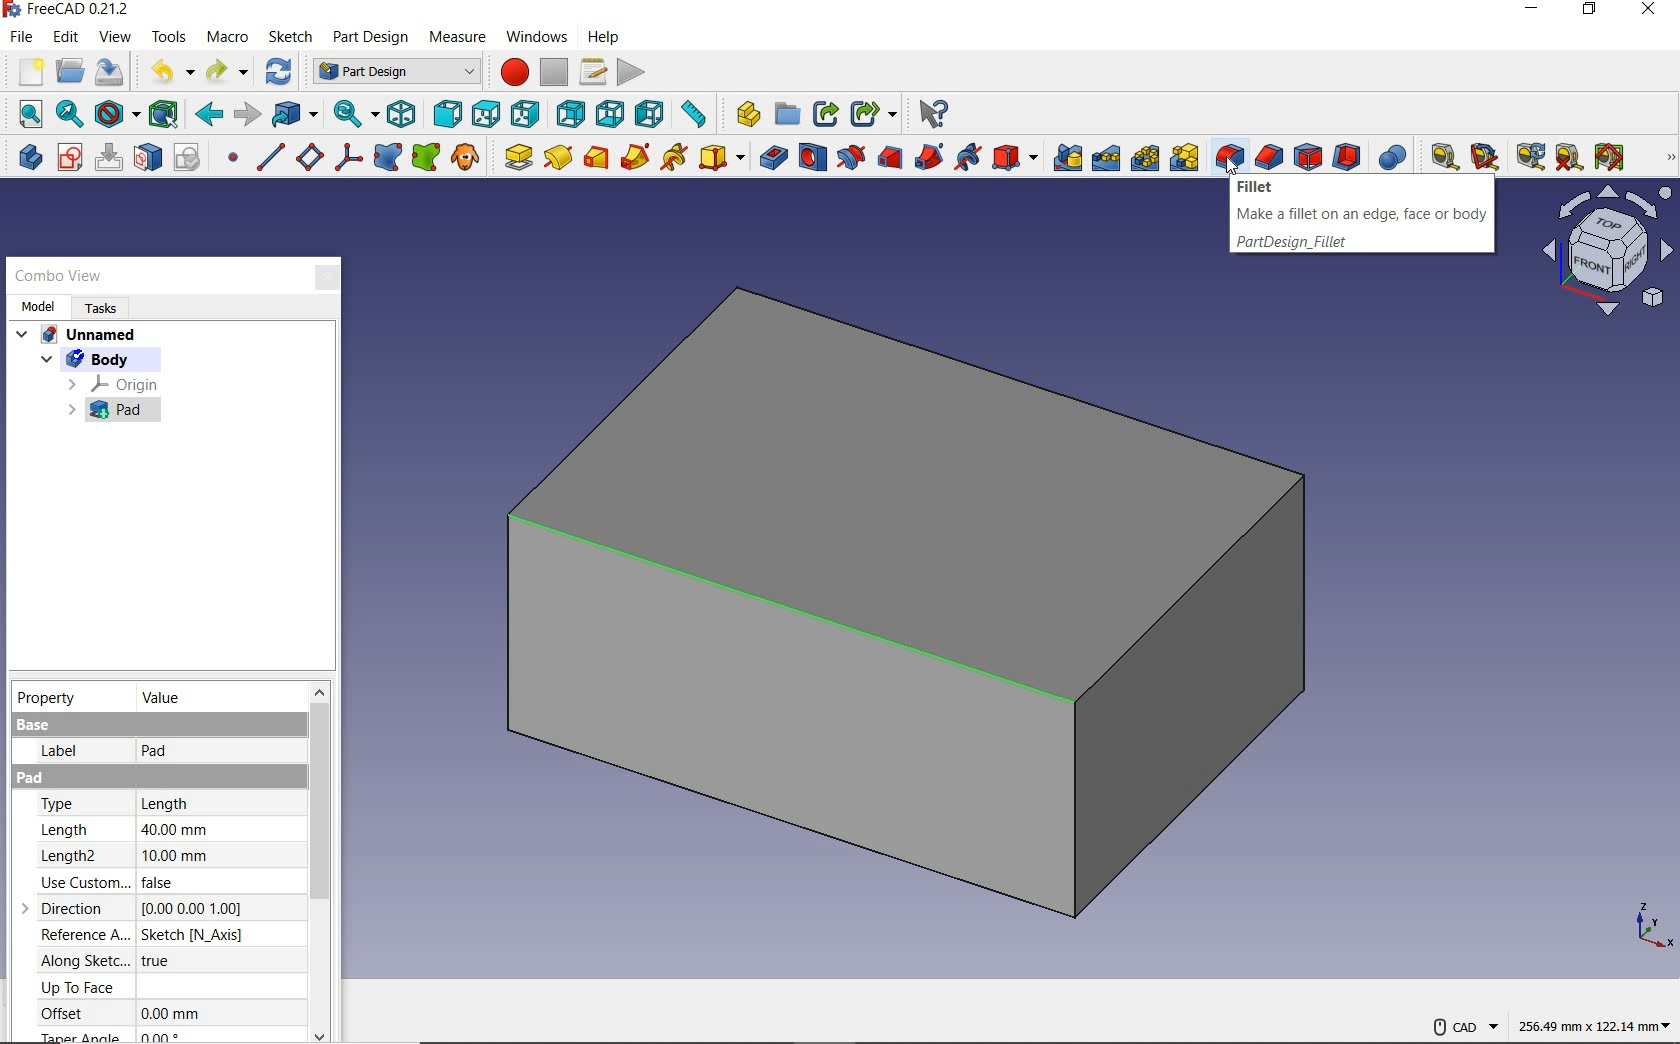  What do you see at coordinates (1569, 161) in the screenshot?
I see `clear all` at bounding box center [1569, 161].